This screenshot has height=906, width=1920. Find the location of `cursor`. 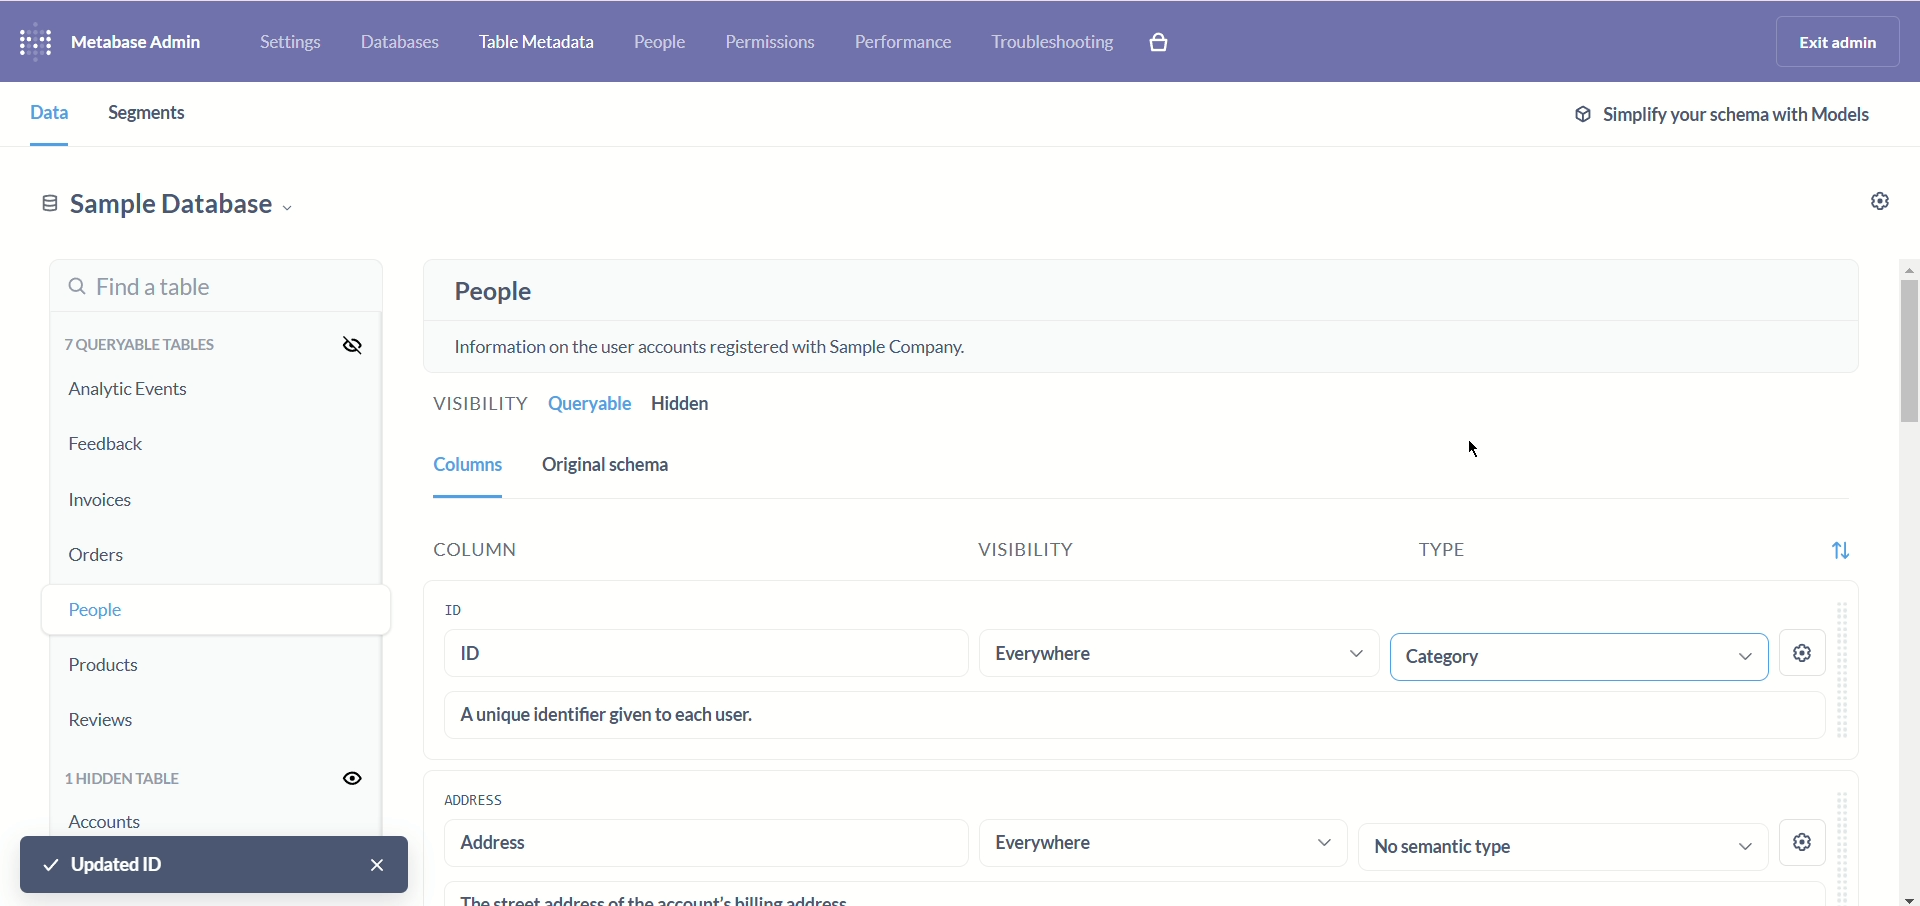

cursor is located at coordinates (1468, 452).